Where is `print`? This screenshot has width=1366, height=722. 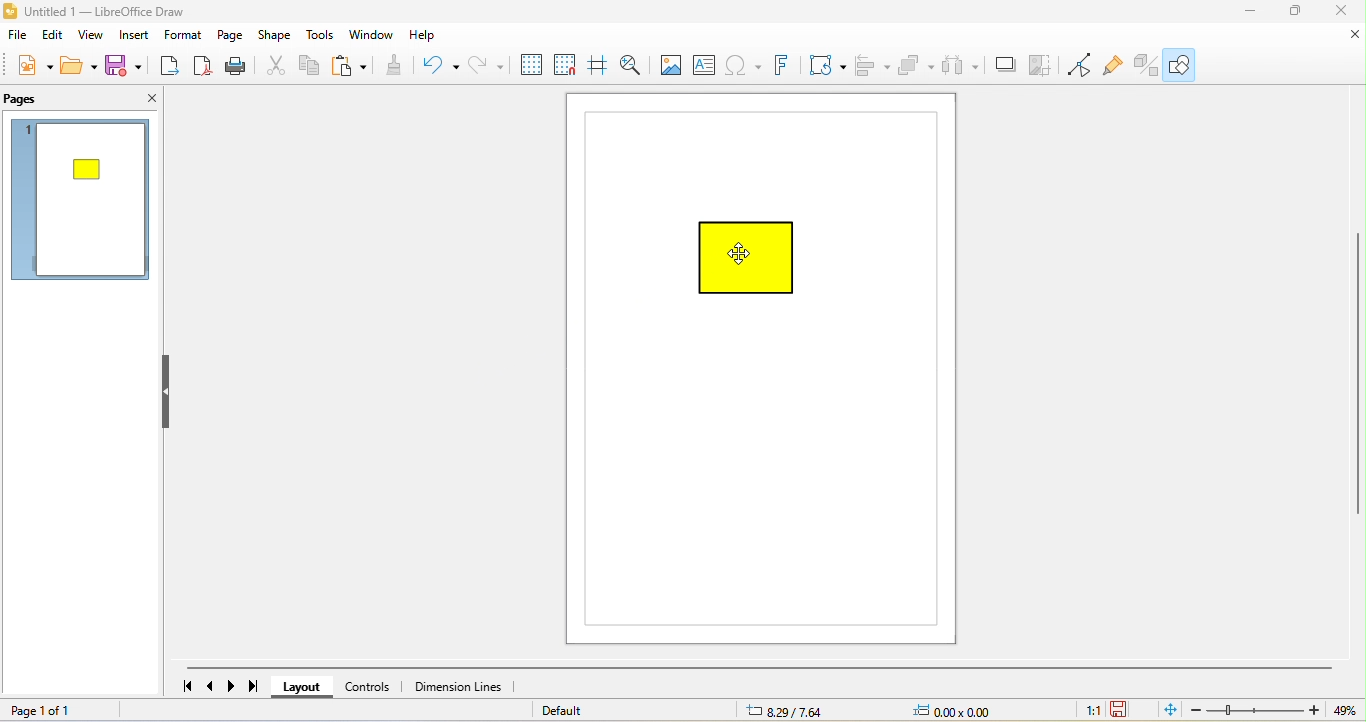
print is located at coordinates (236, 67).